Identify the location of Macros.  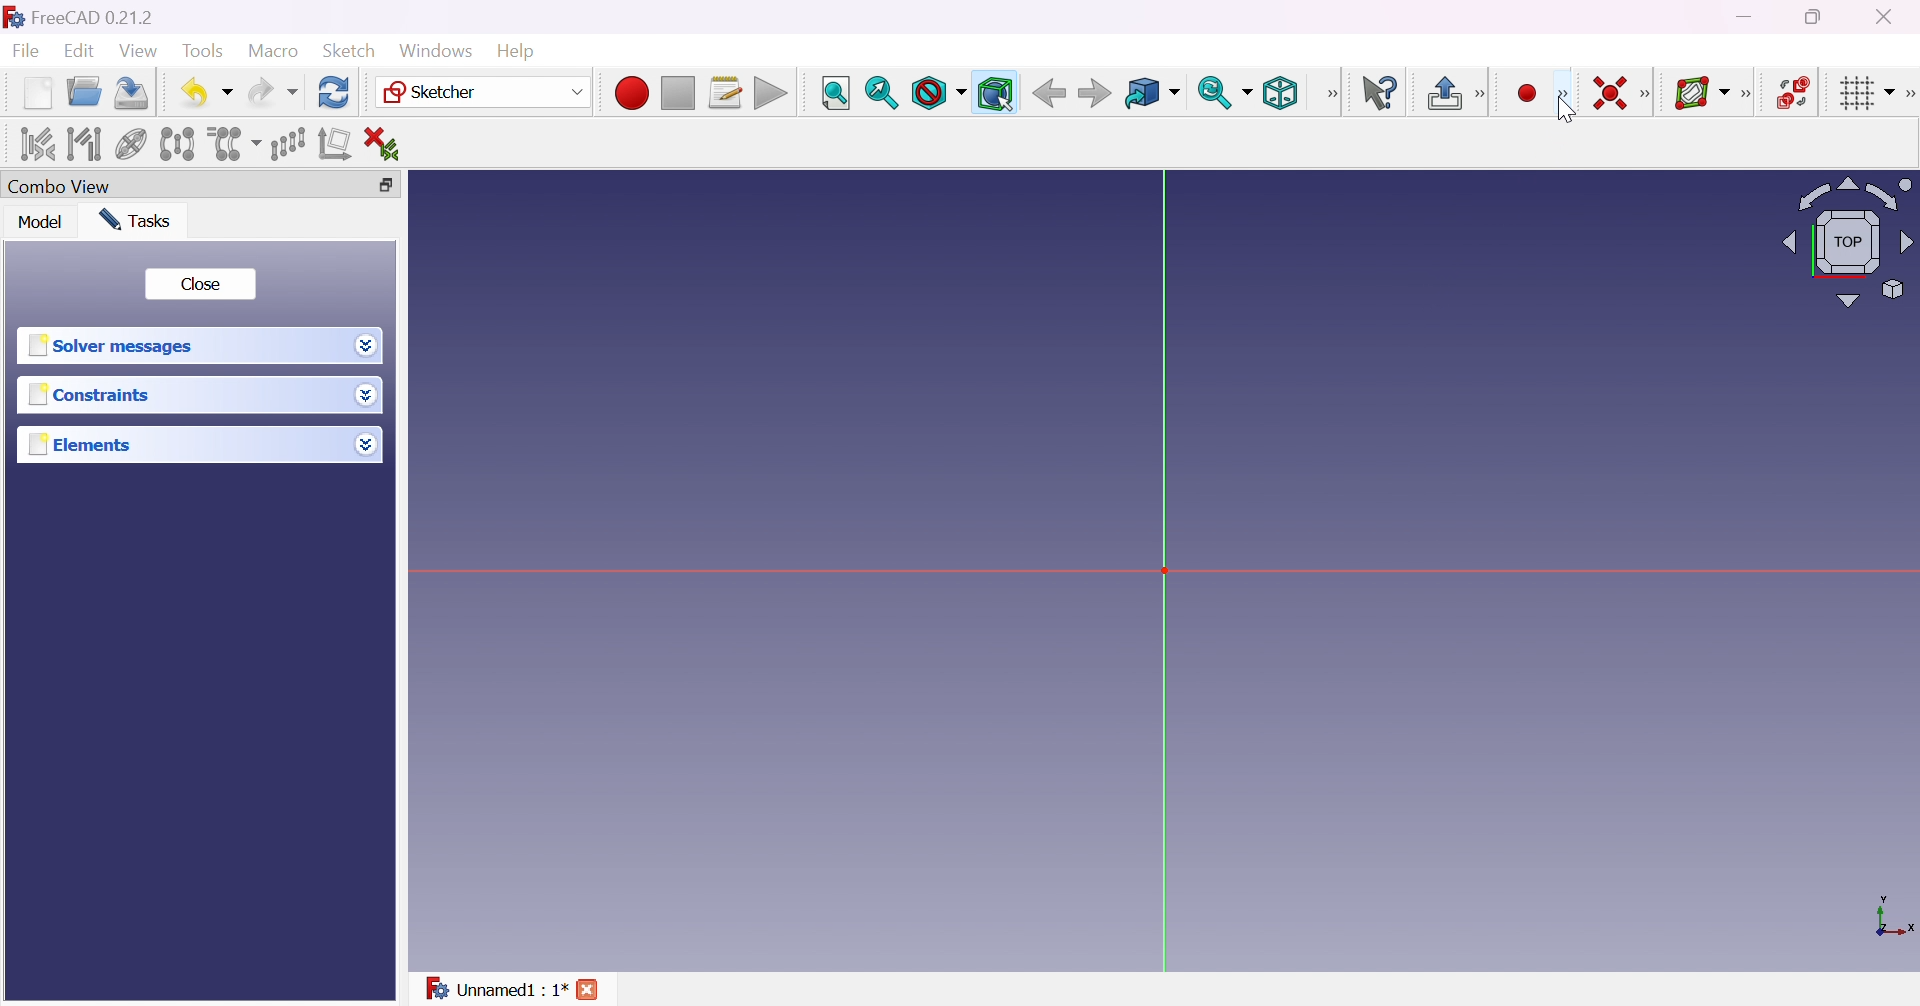
(726, 93).